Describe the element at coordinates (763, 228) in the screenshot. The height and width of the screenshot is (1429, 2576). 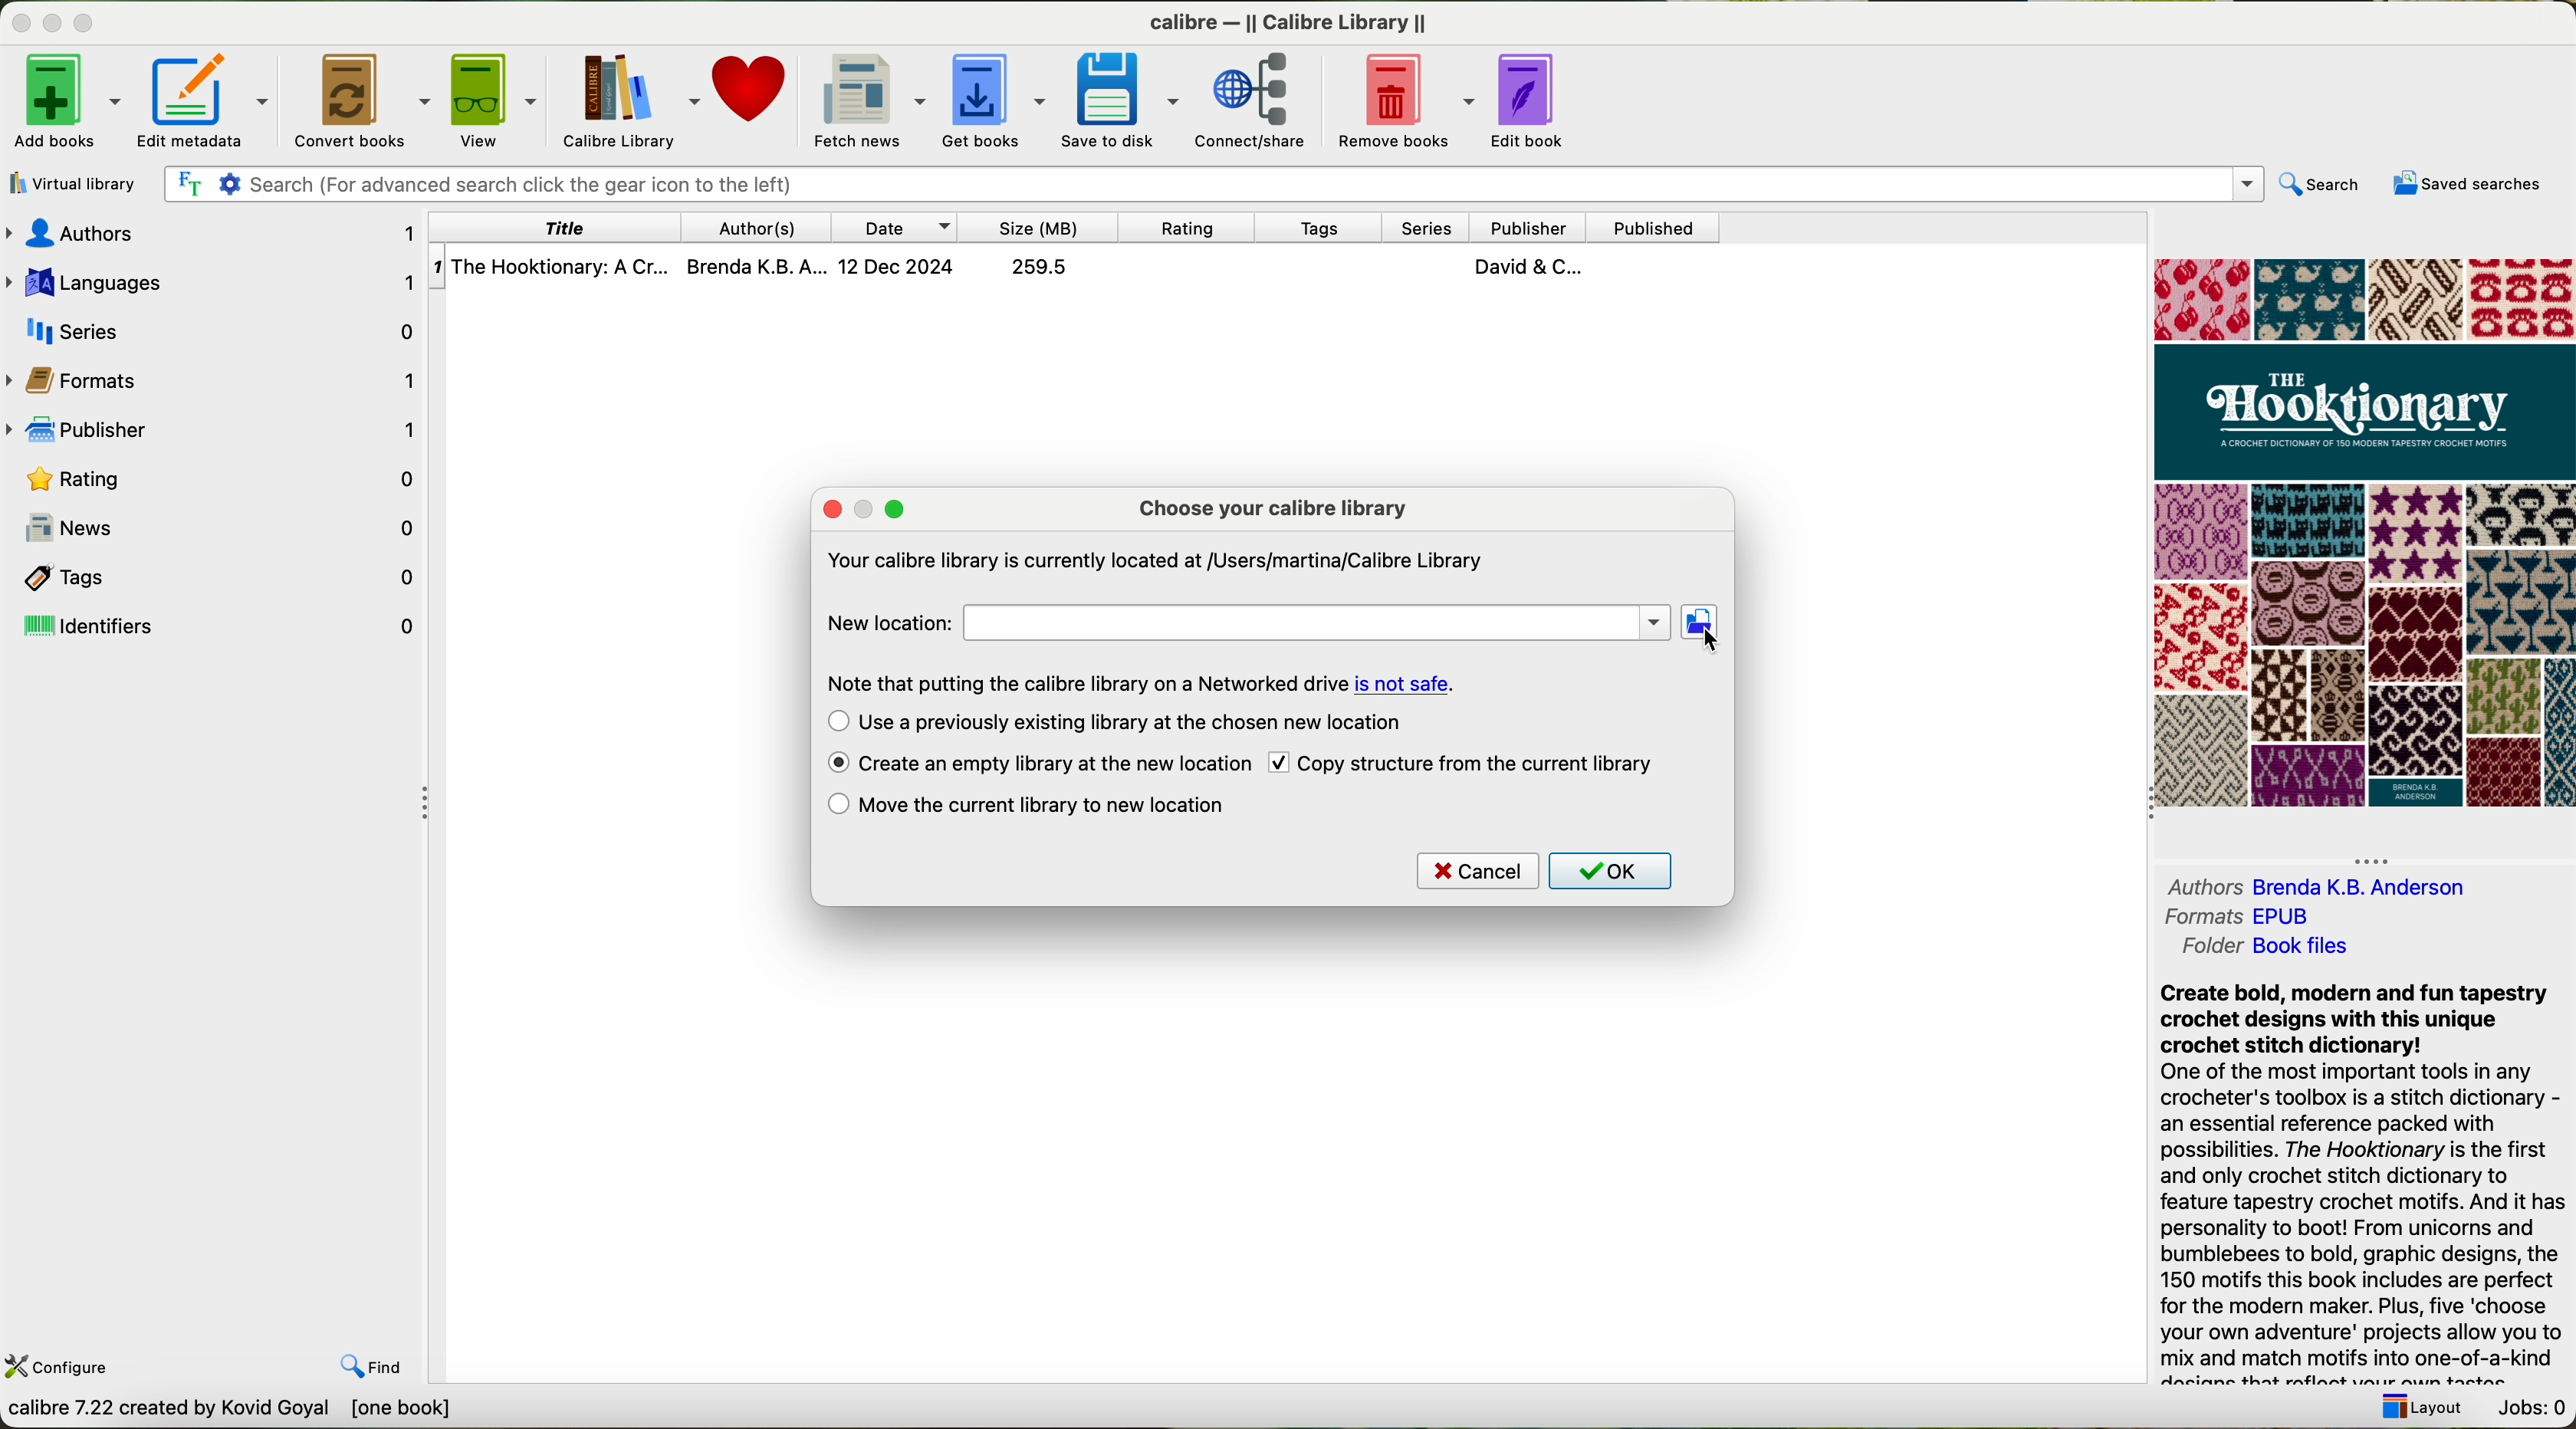
I see `authors` at that location.